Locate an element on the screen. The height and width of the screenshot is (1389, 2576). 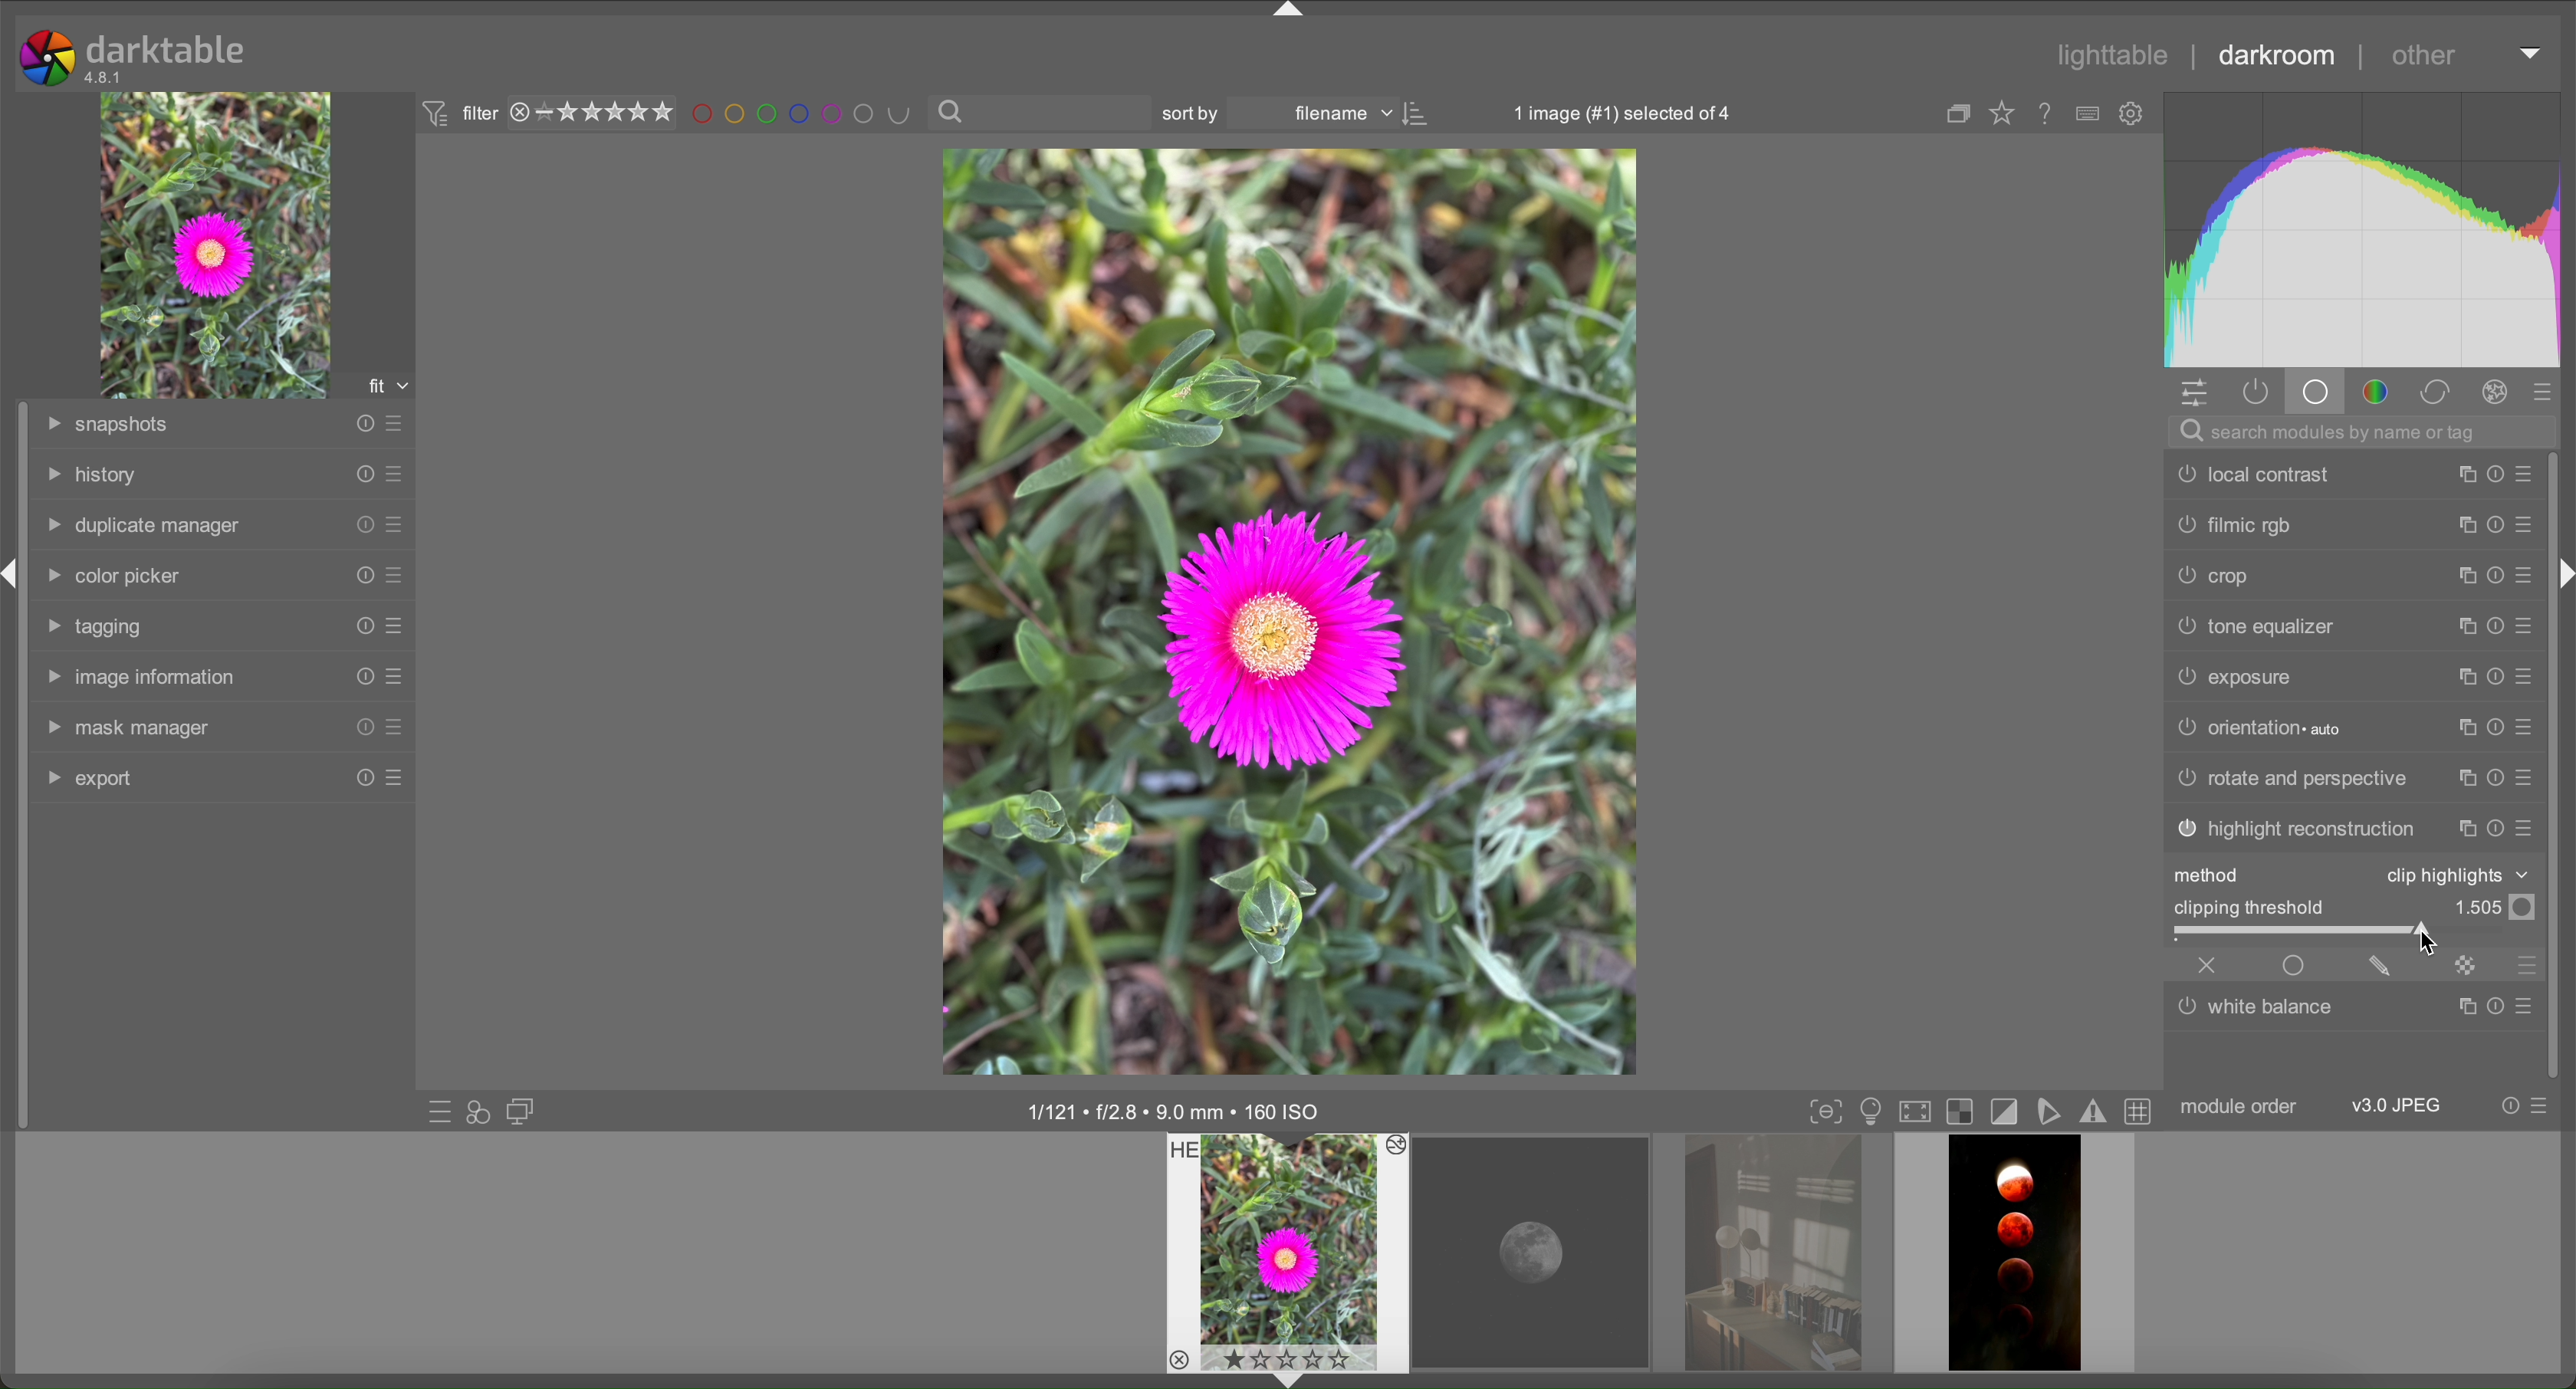
reset presets is located at coordinates (360, 626).